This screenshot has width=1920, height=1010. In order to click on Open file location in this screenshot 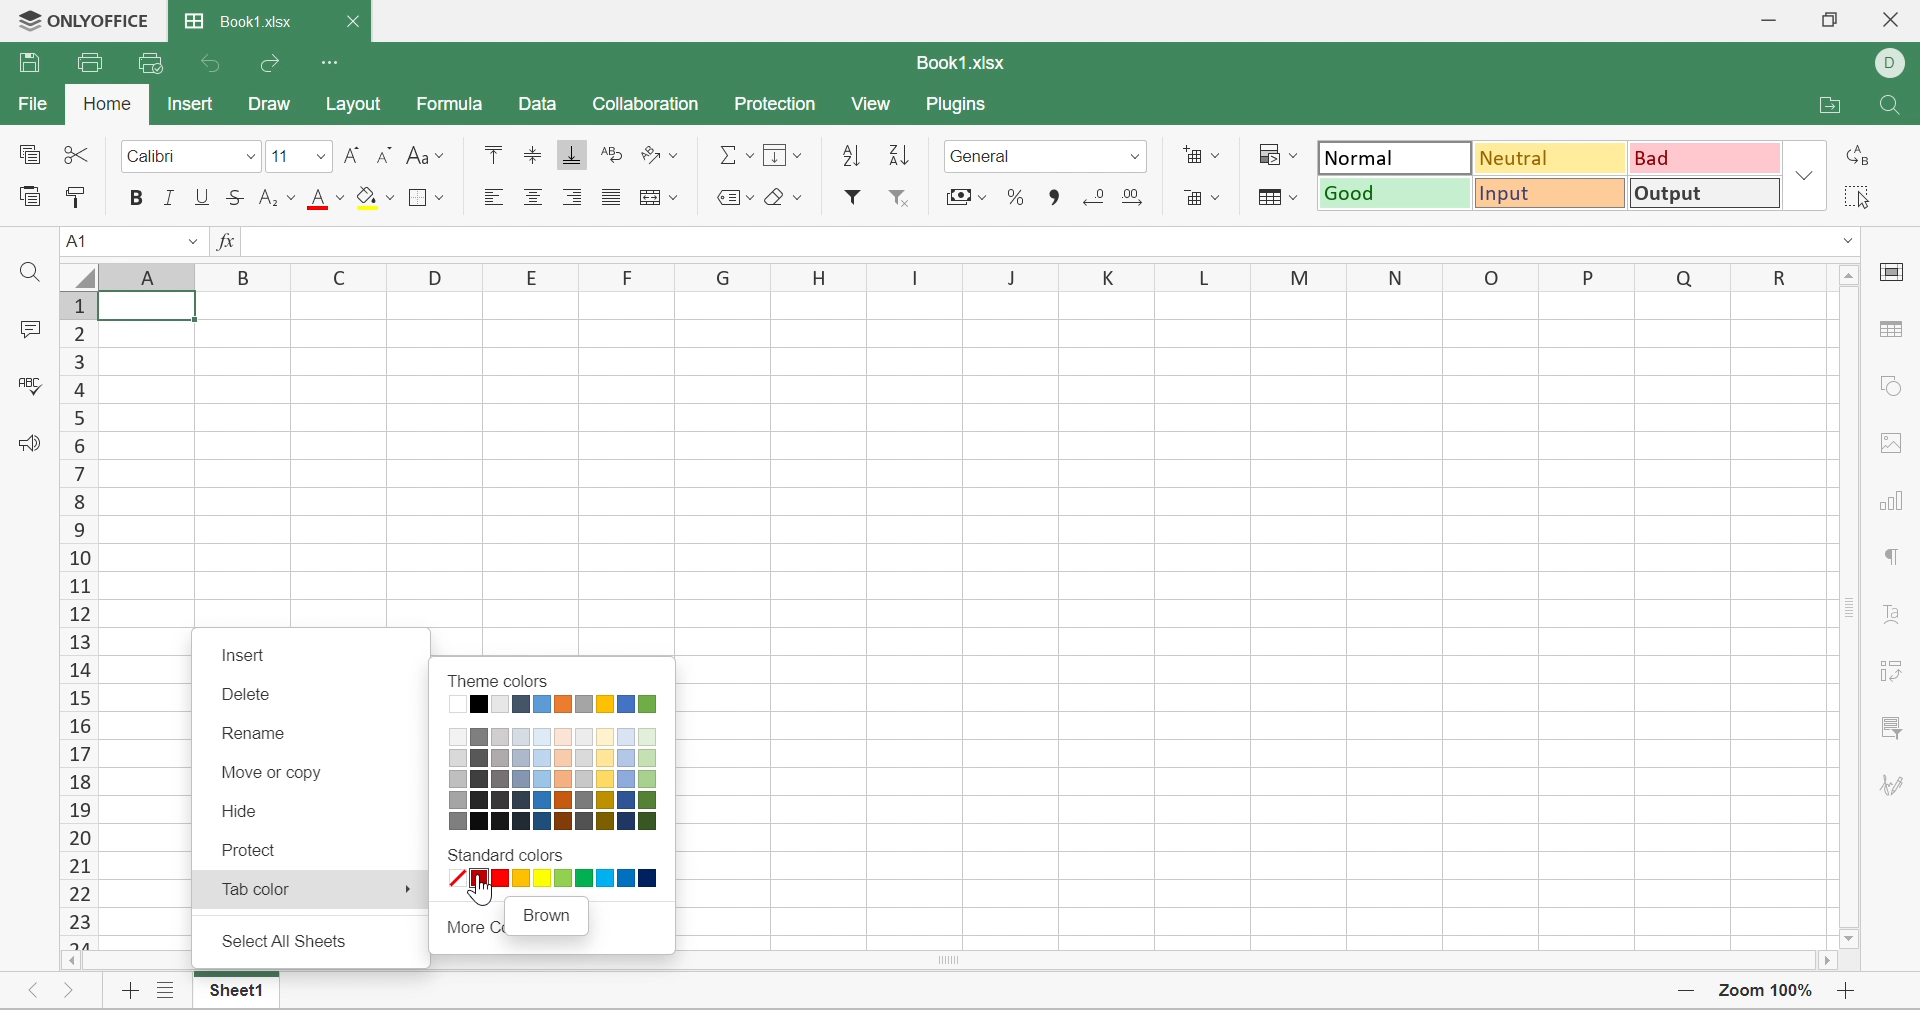, I will do `click(1828, 105)`.